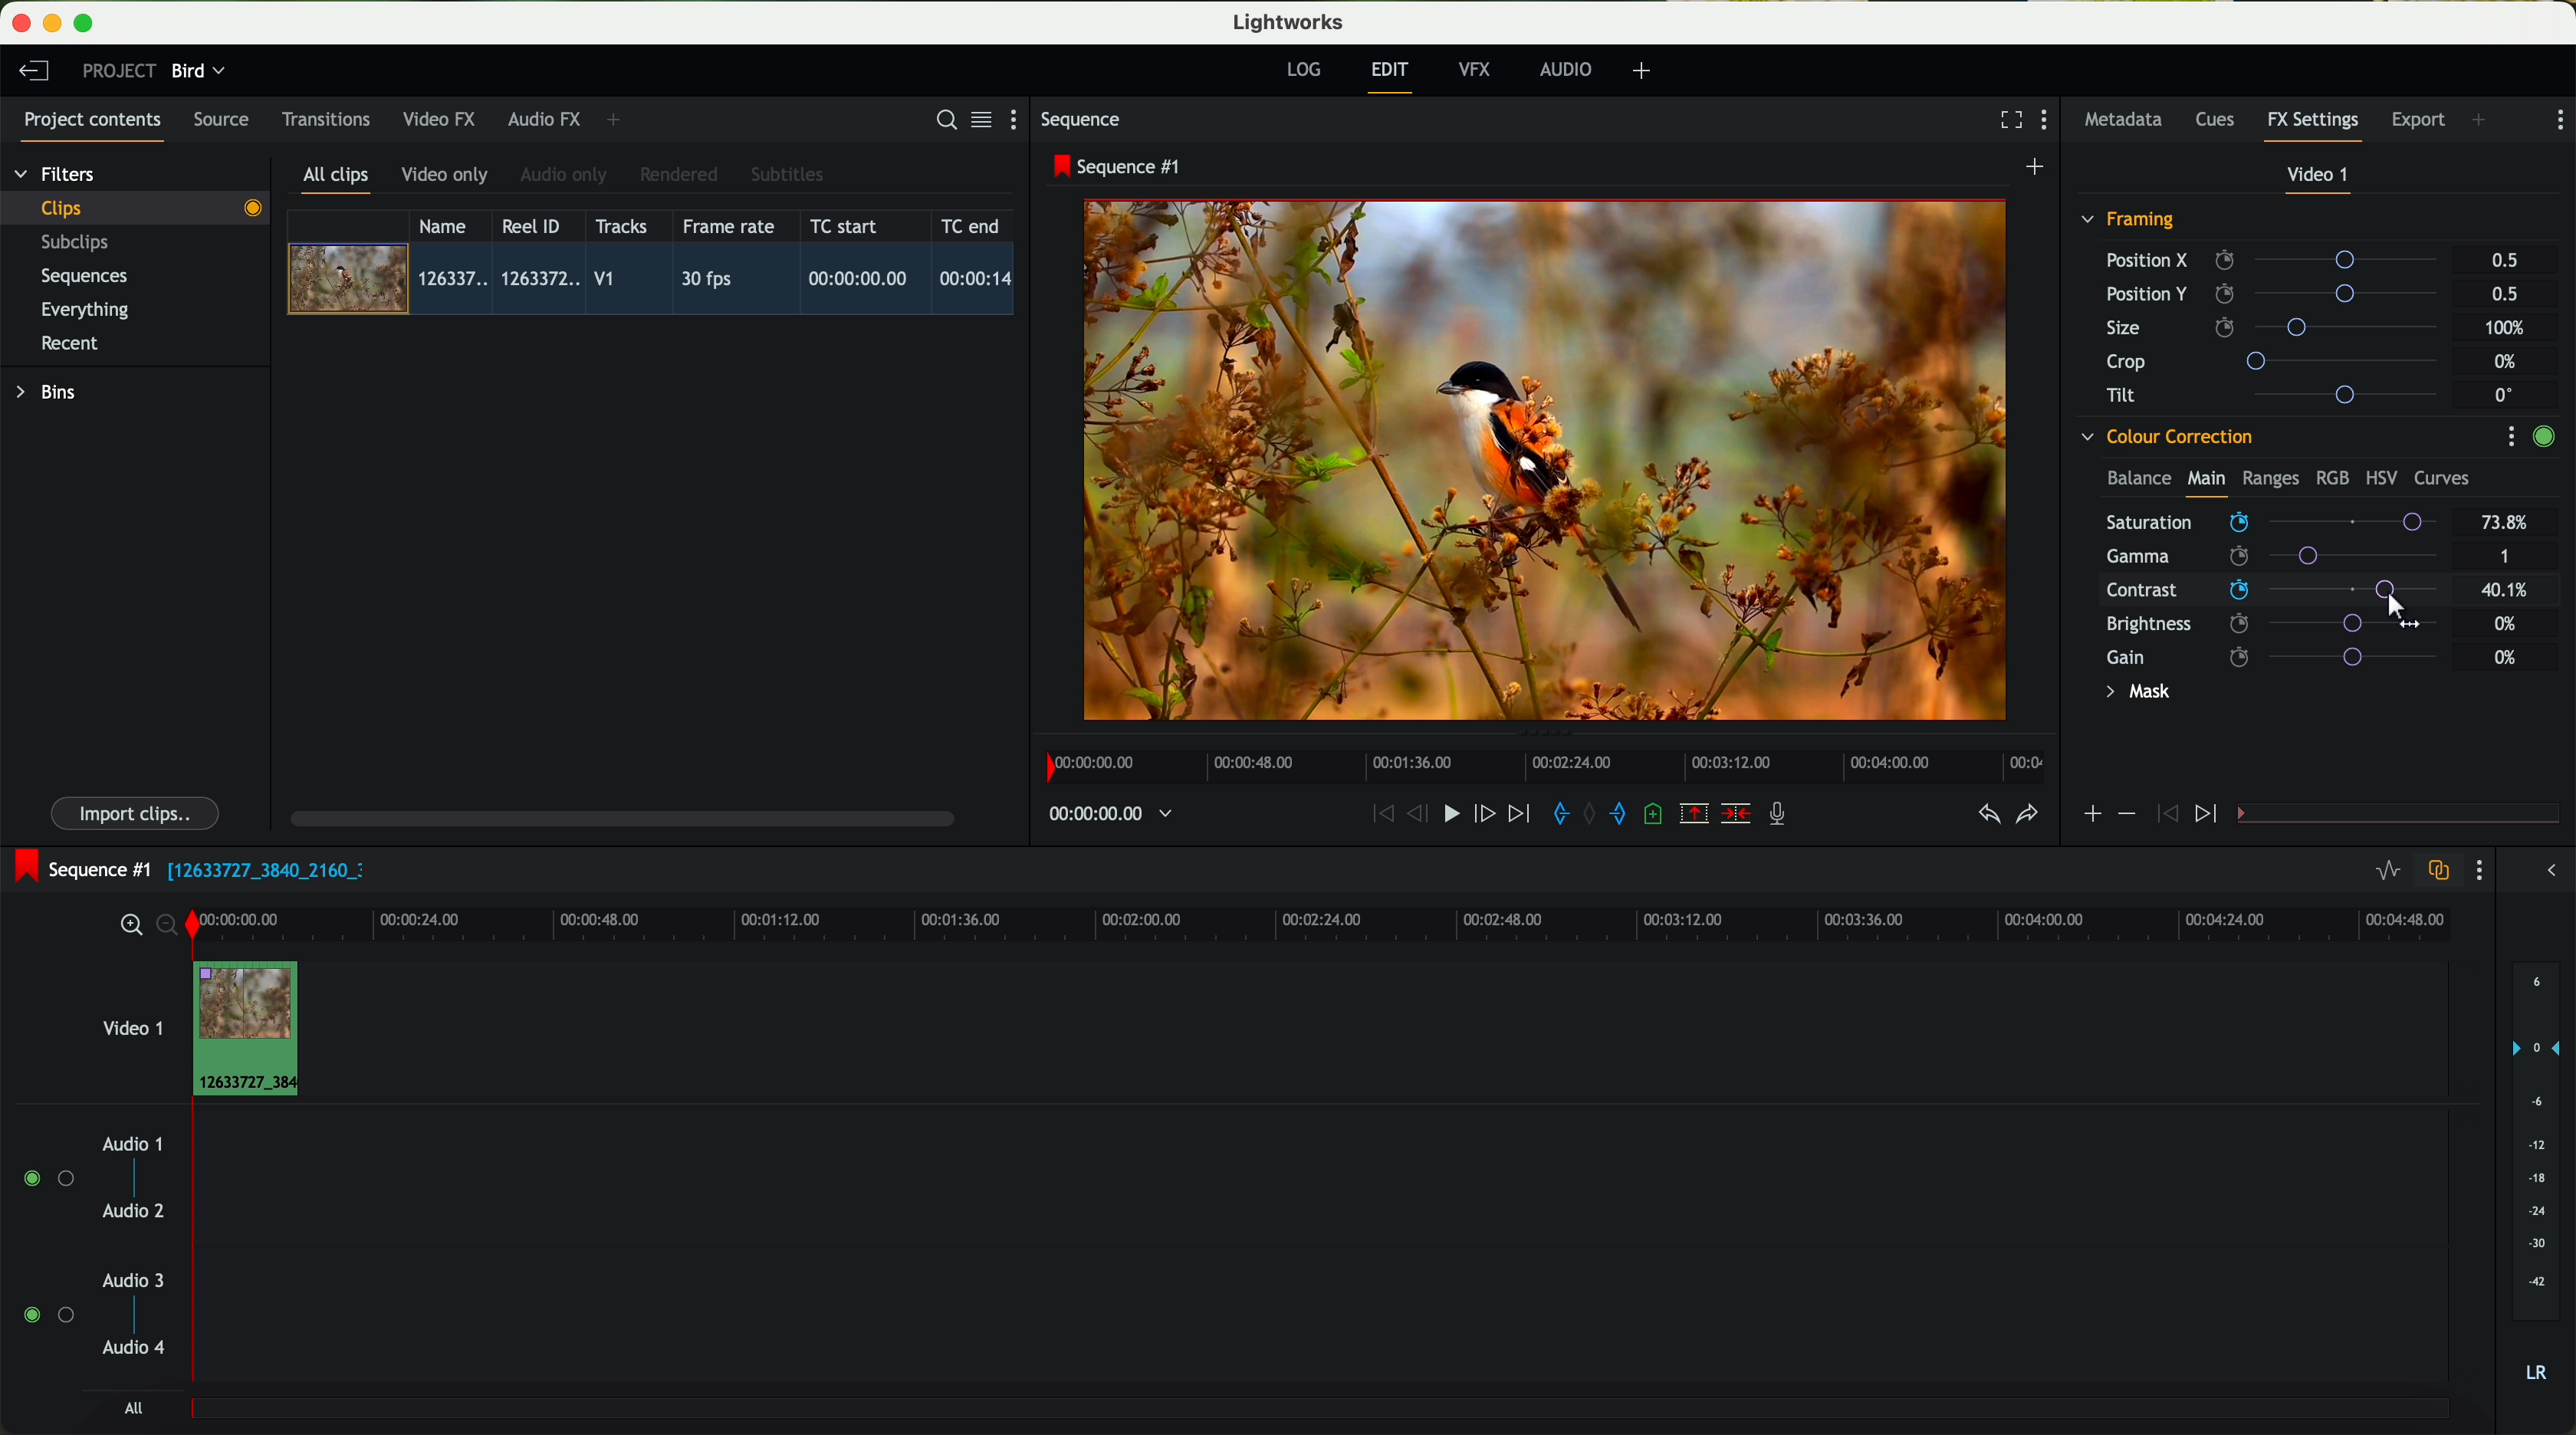  I want to click on audio 1, so click(133, 1143).